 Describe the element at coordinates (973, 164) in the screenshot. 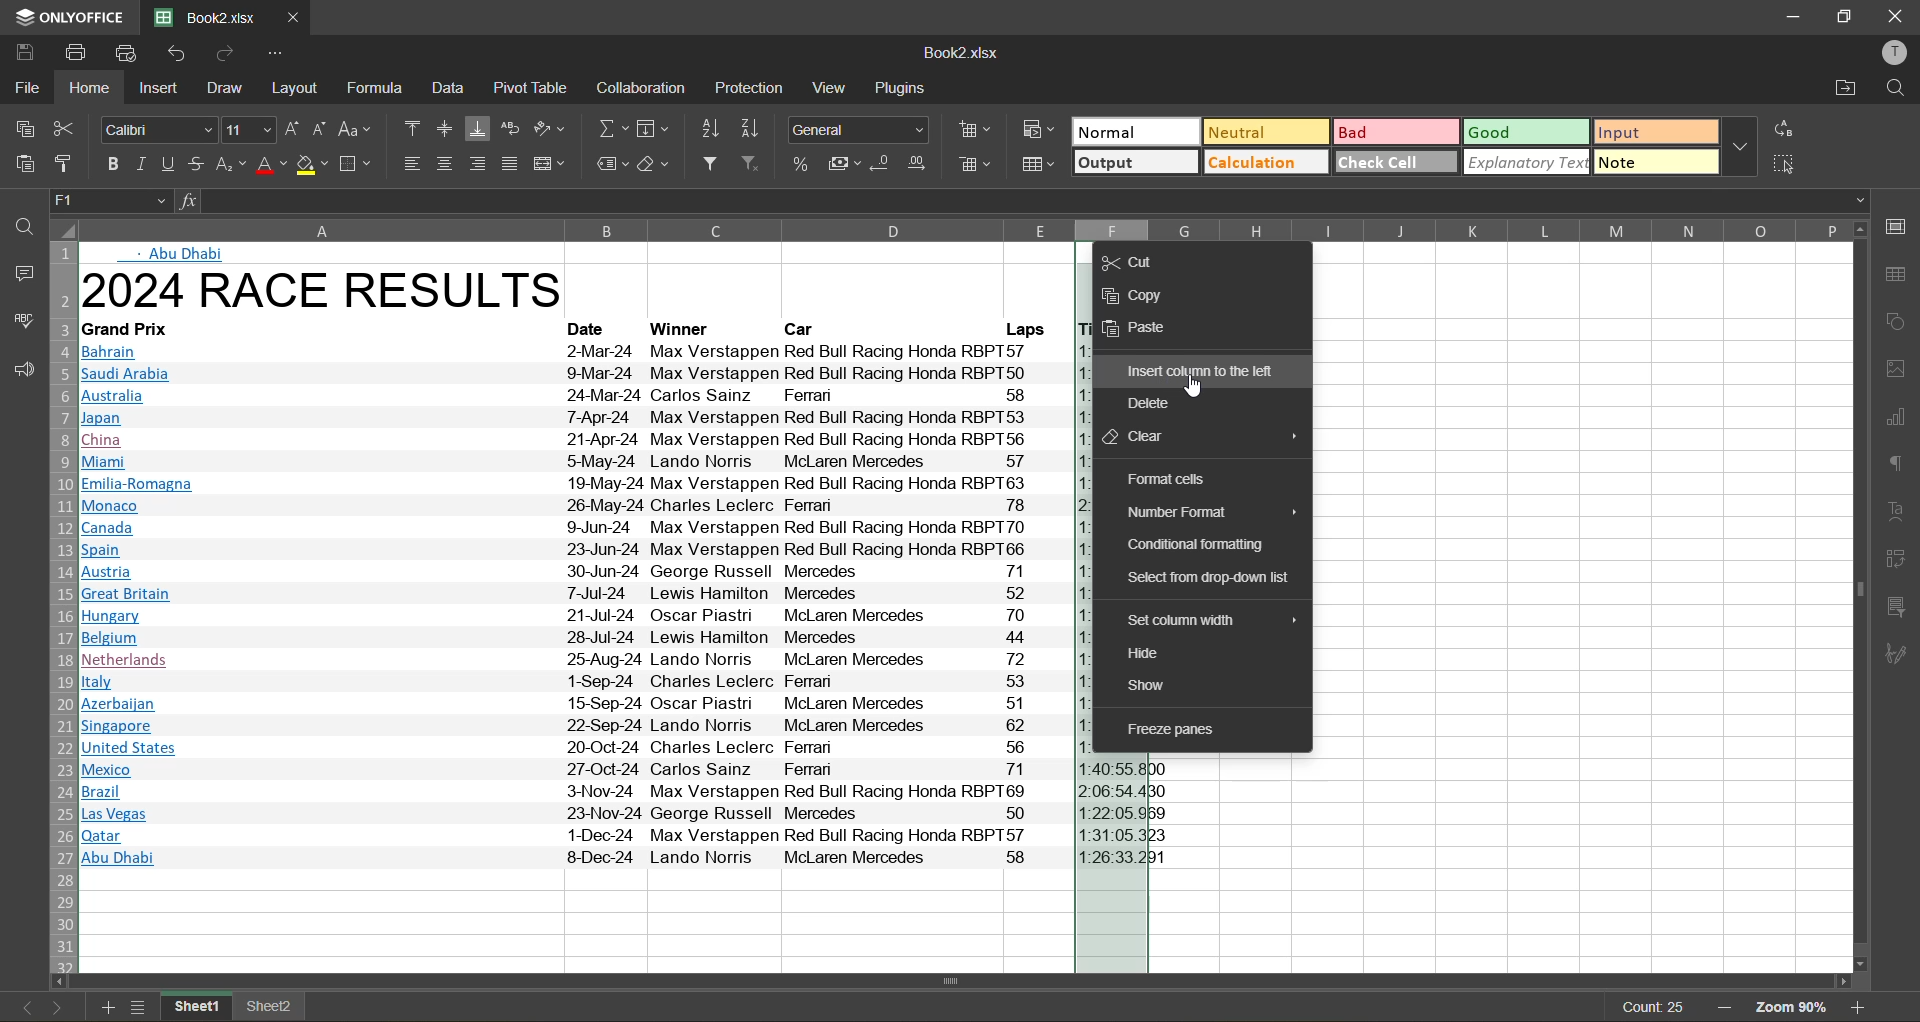

I see `delete cells` at that location.